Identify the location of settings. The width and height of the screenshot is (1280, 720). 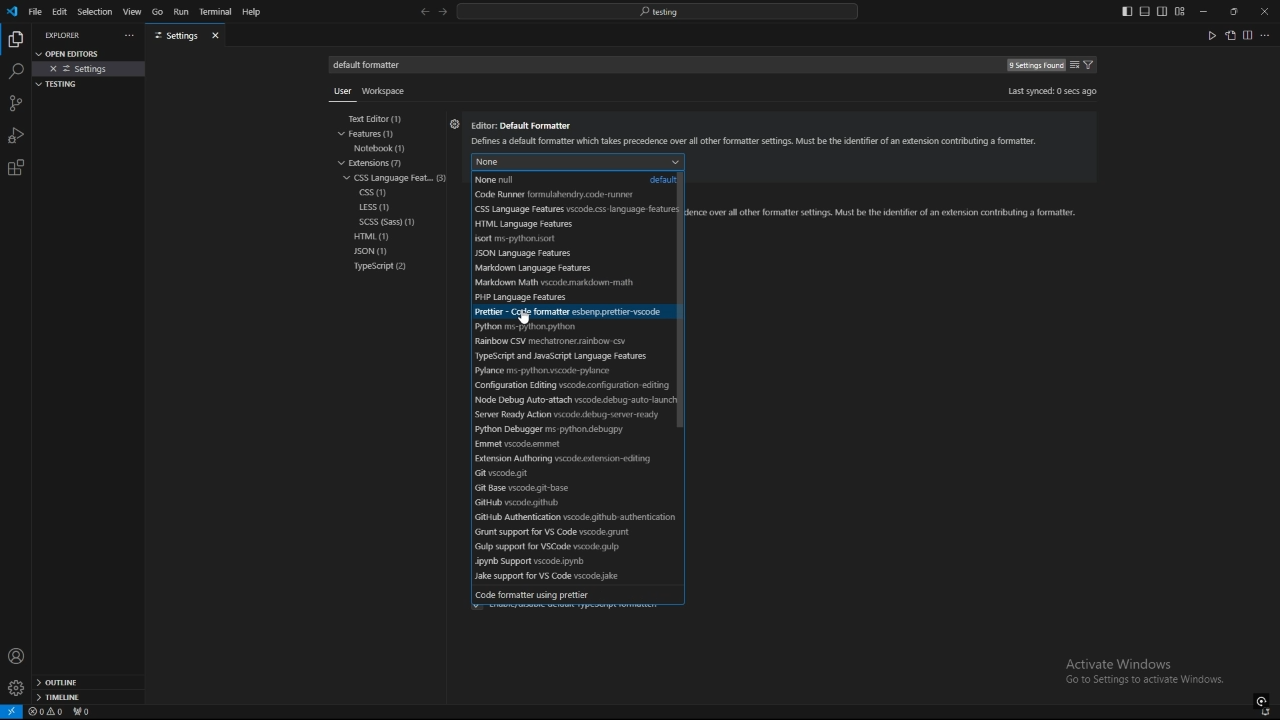
(176, 36).